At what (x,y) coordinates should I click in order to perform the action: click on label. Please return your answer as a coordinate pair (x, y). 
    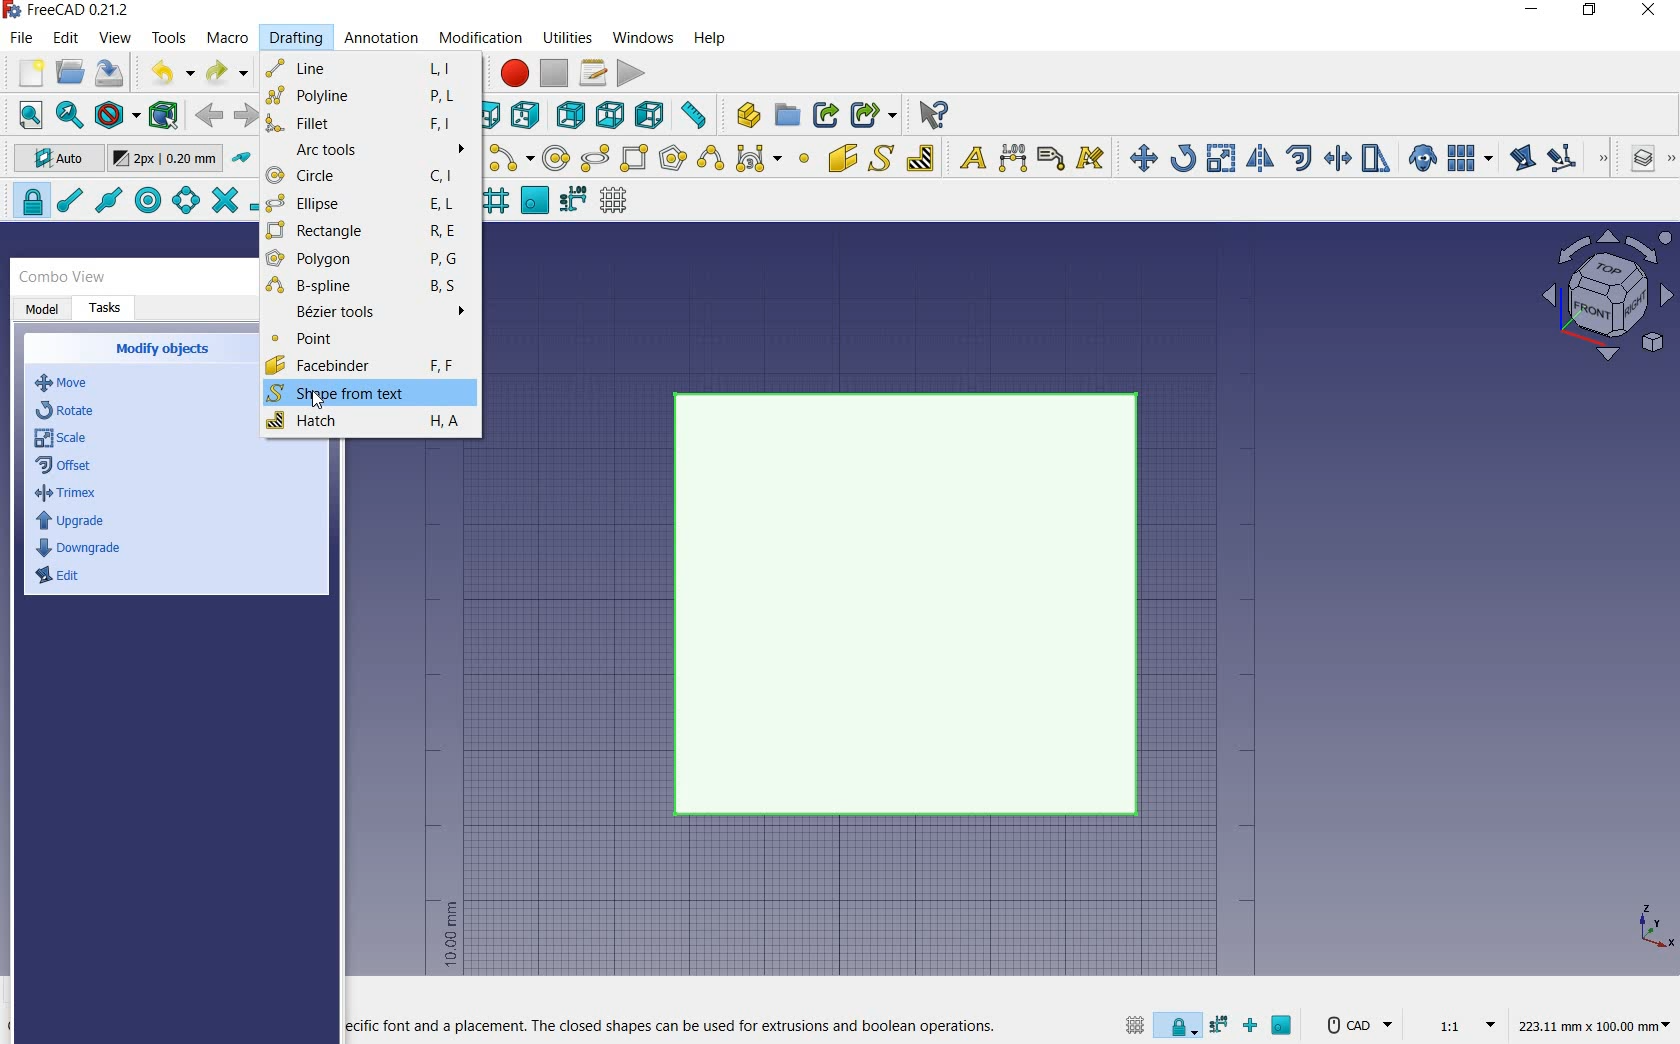
    Looking at the image, I should click on (1051, 157).